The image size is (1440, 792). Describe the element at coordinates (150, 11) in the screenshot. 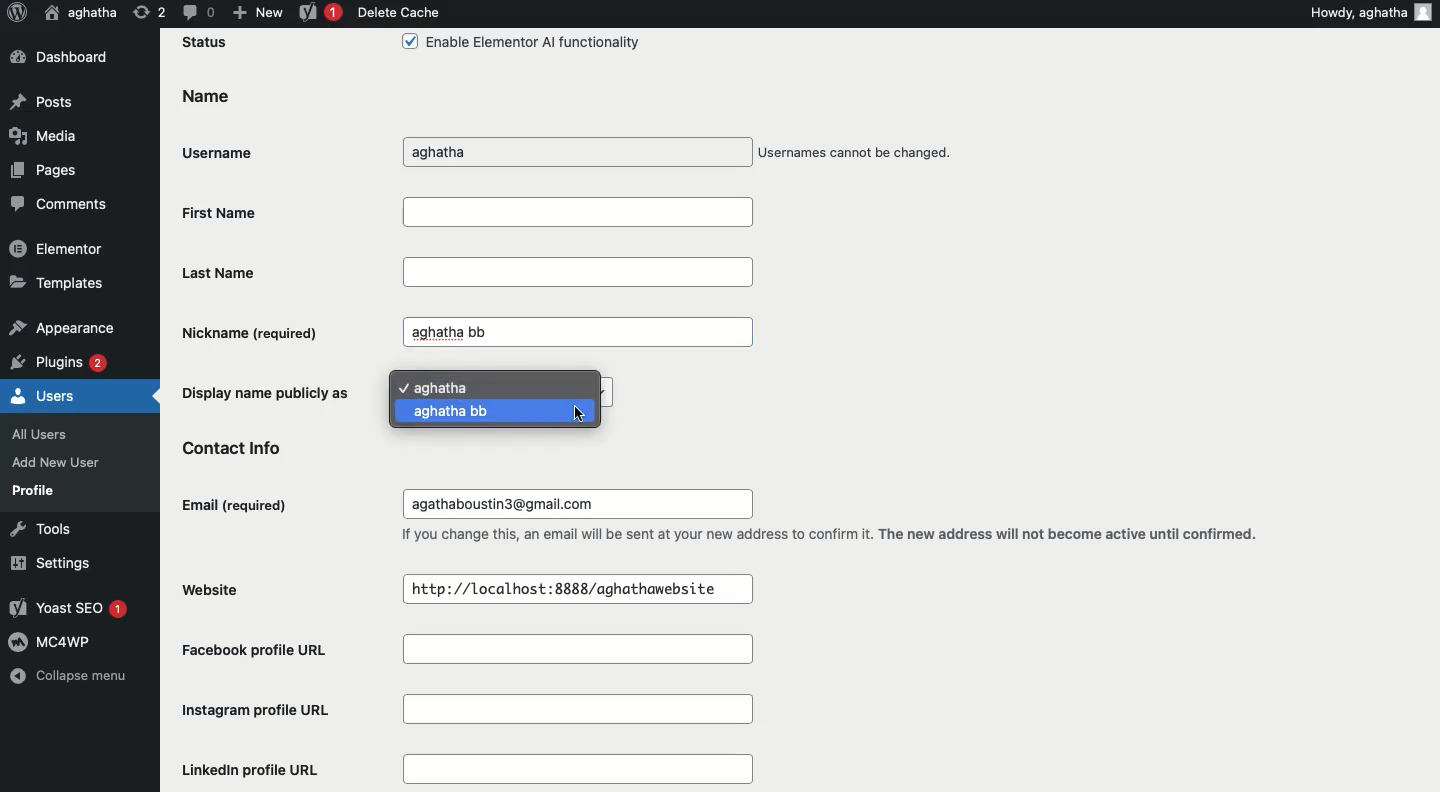

I see `Revision` at that location.